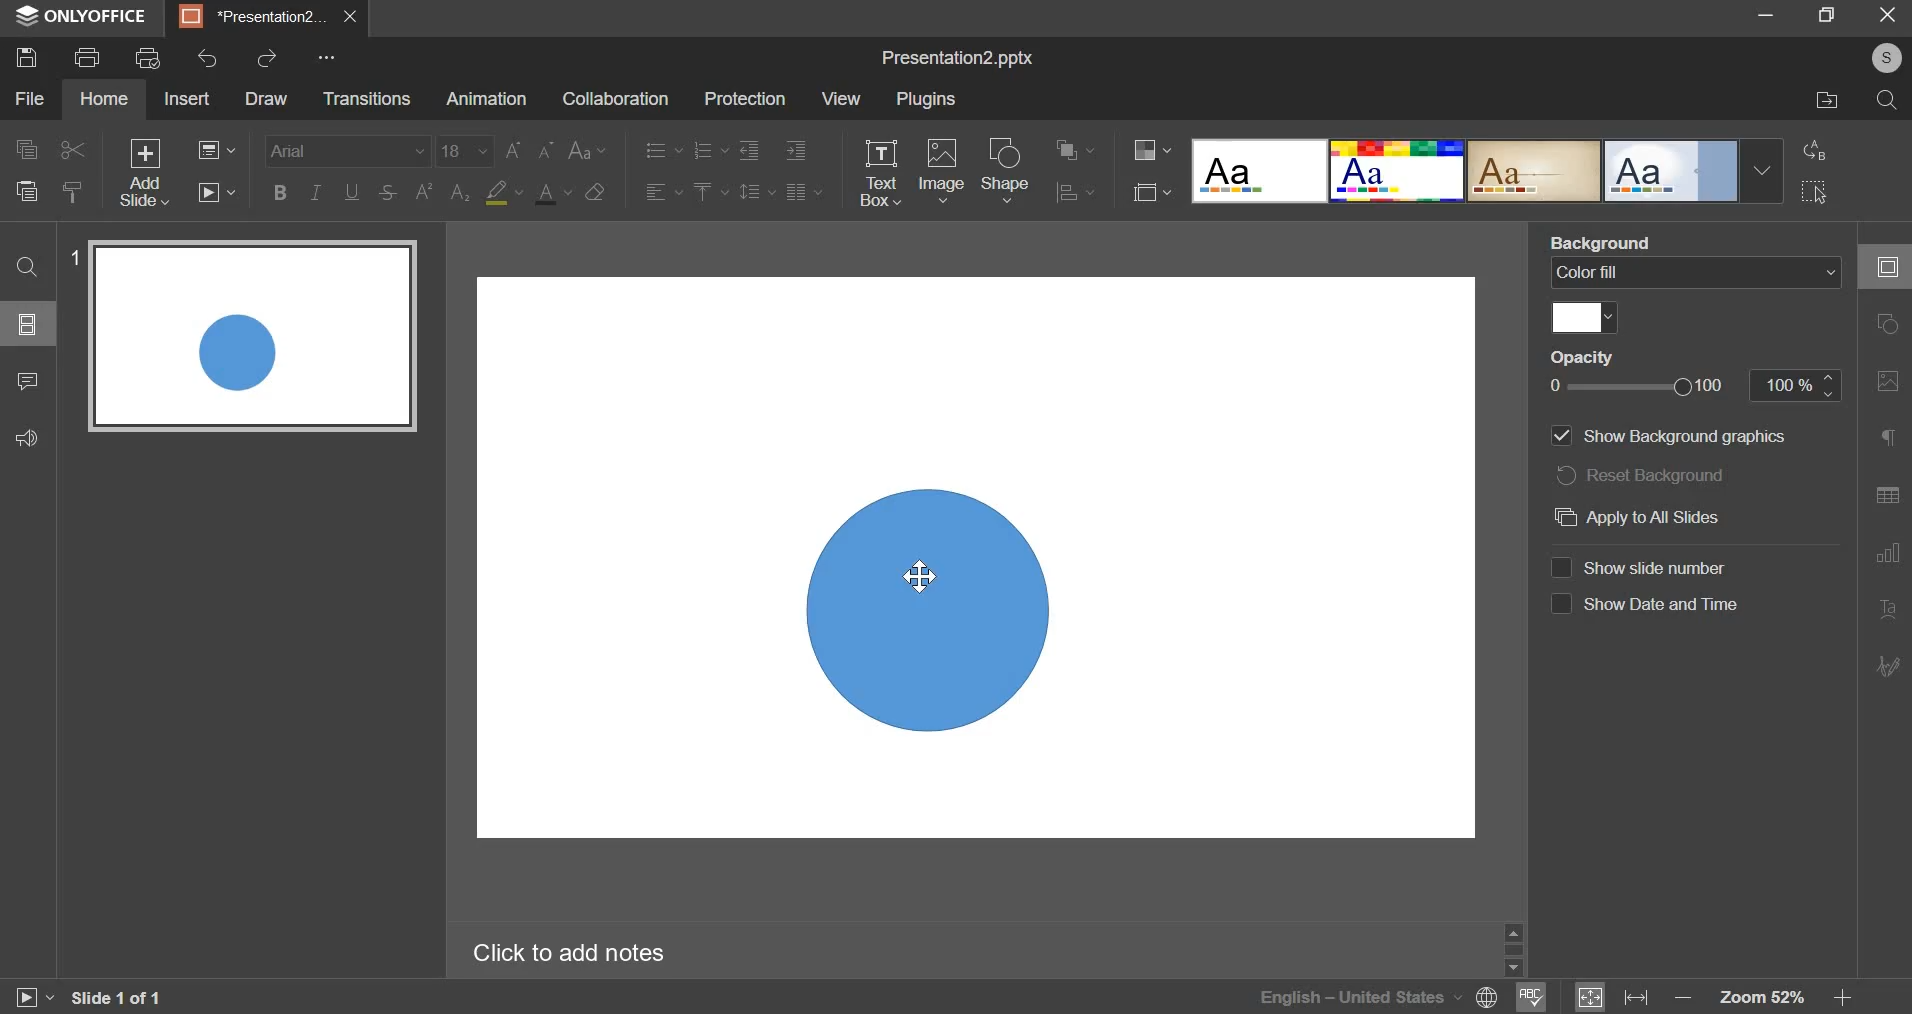 Image resolution: width=1912 pixels, height=1014 pixels. I want to click on shape, so click(1006, 171).